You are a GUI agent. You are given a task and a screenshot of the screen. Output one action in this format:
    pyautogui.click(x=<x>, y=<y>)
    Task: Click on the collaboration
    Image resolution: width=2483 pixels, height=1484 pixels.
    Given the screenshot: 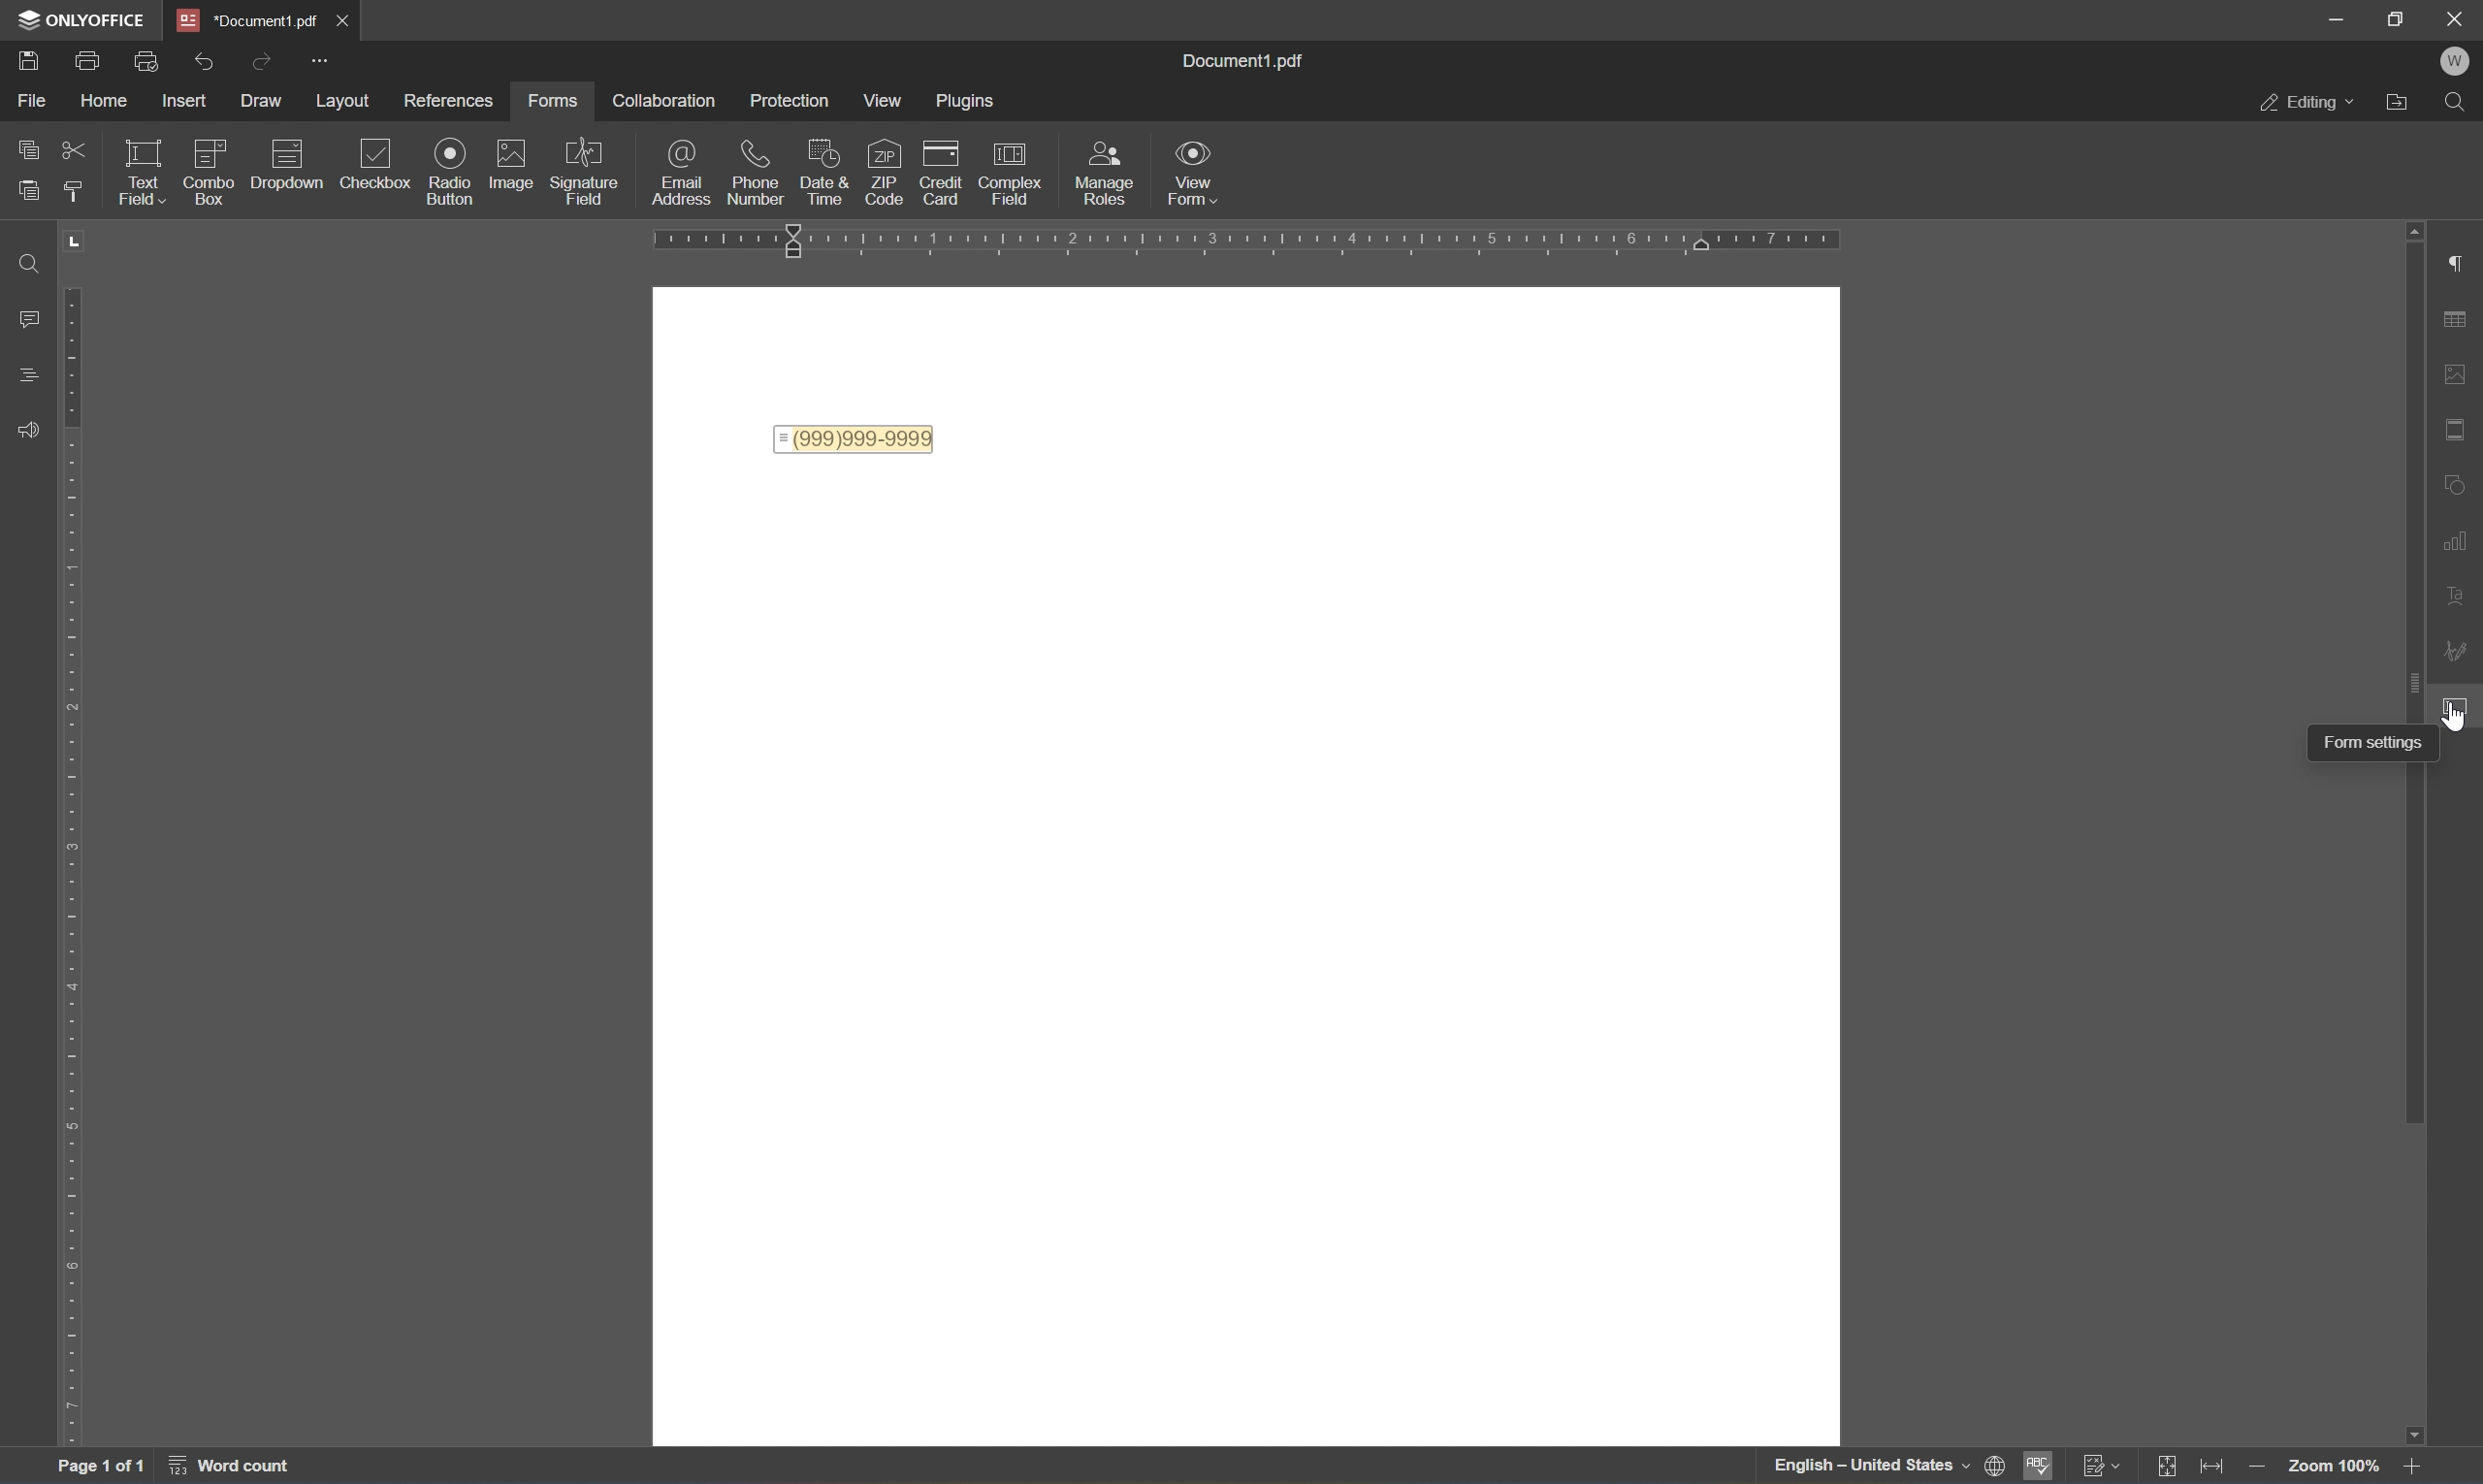 What is the action you would take?
    pyautogui.click(x=665, y=100)
    